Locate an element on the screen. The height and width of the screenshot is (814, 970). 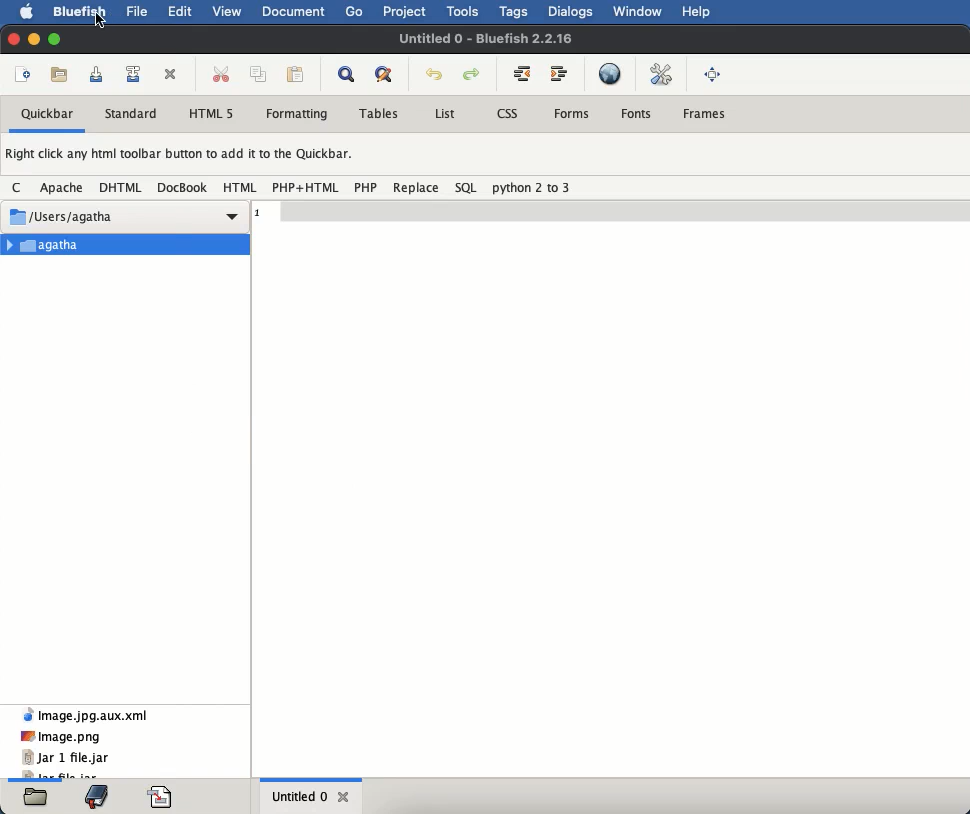
quickbar is located at coordinates (48, 113).